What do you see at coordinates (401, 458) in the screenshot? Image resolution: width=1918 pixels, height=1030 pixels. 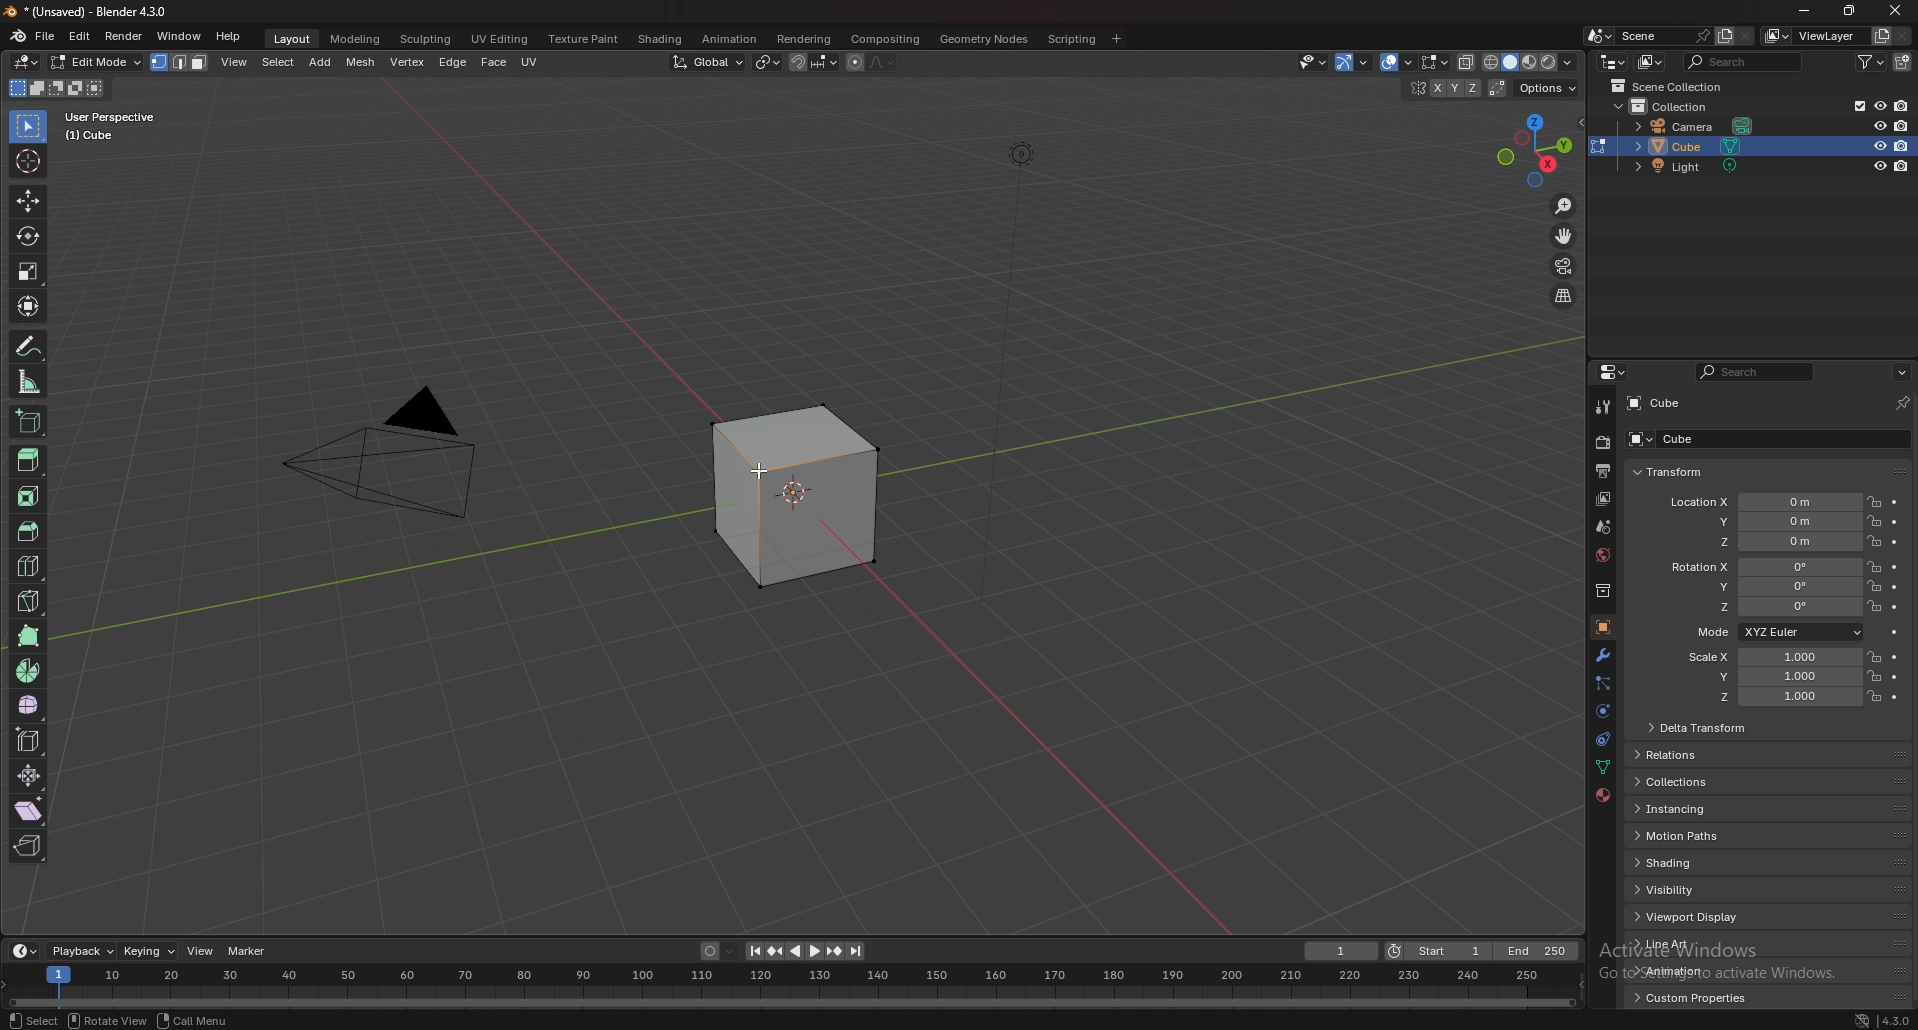 I see `camera` at bounding box center [401, 458].